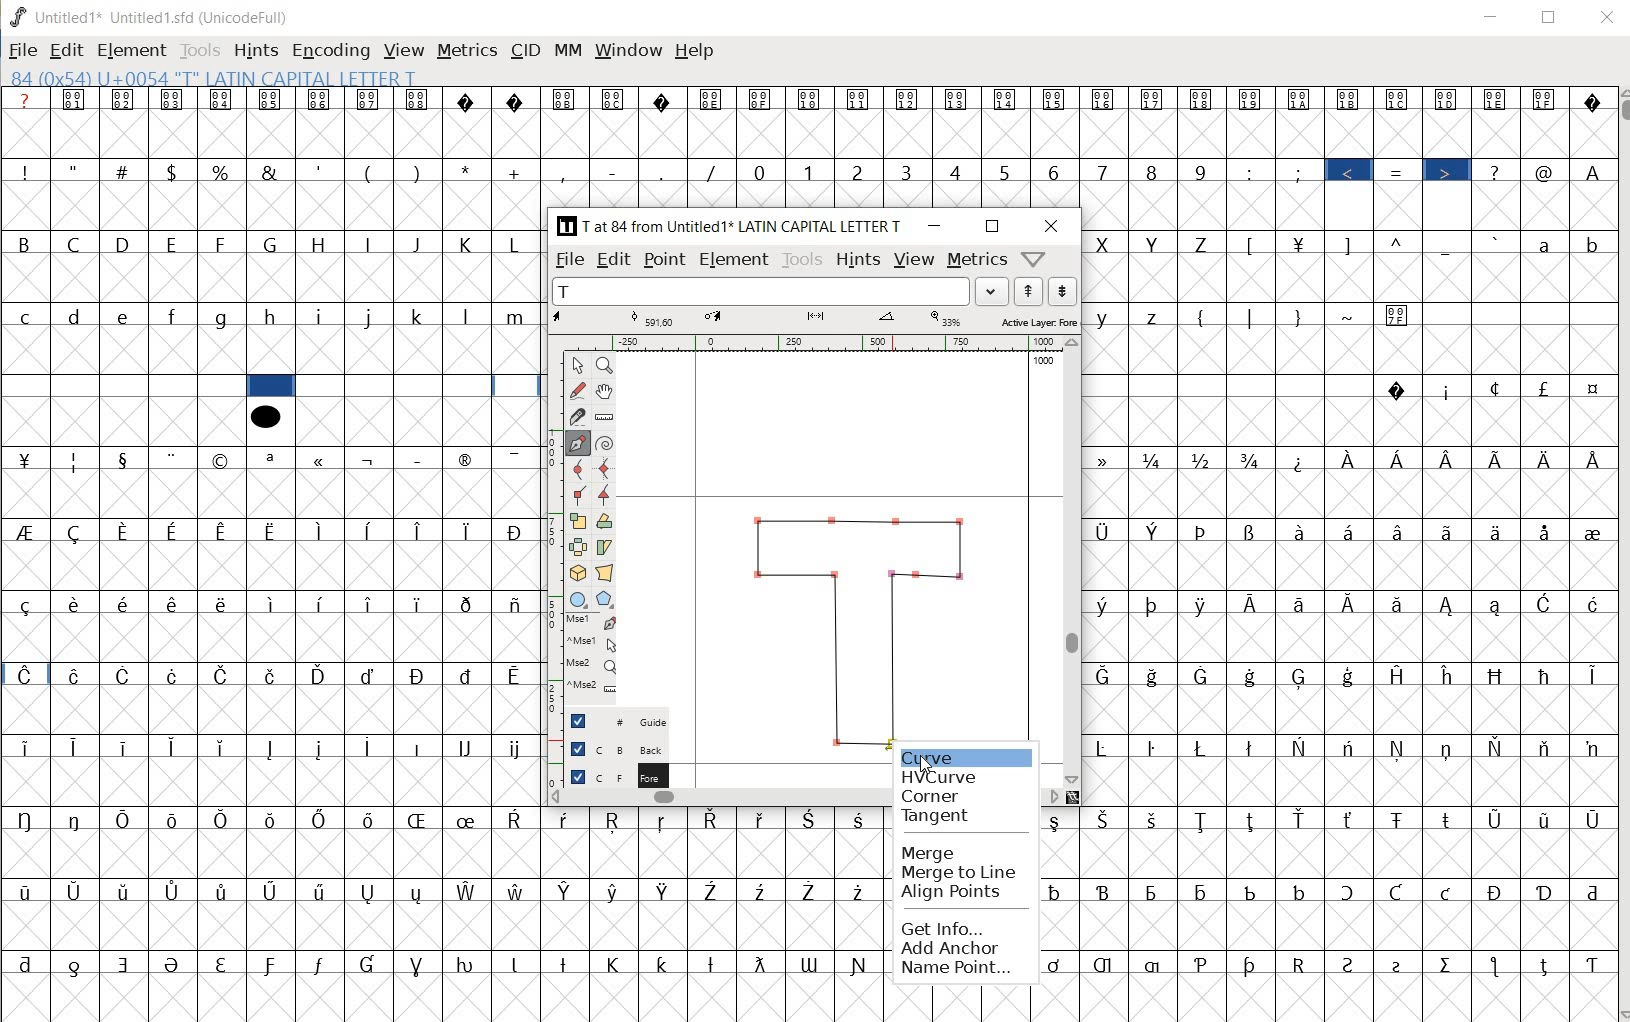  What do you see at coordinates (1205, 820) in the screenshot?
I see `Symbol` at bounding box center [1205, 820].